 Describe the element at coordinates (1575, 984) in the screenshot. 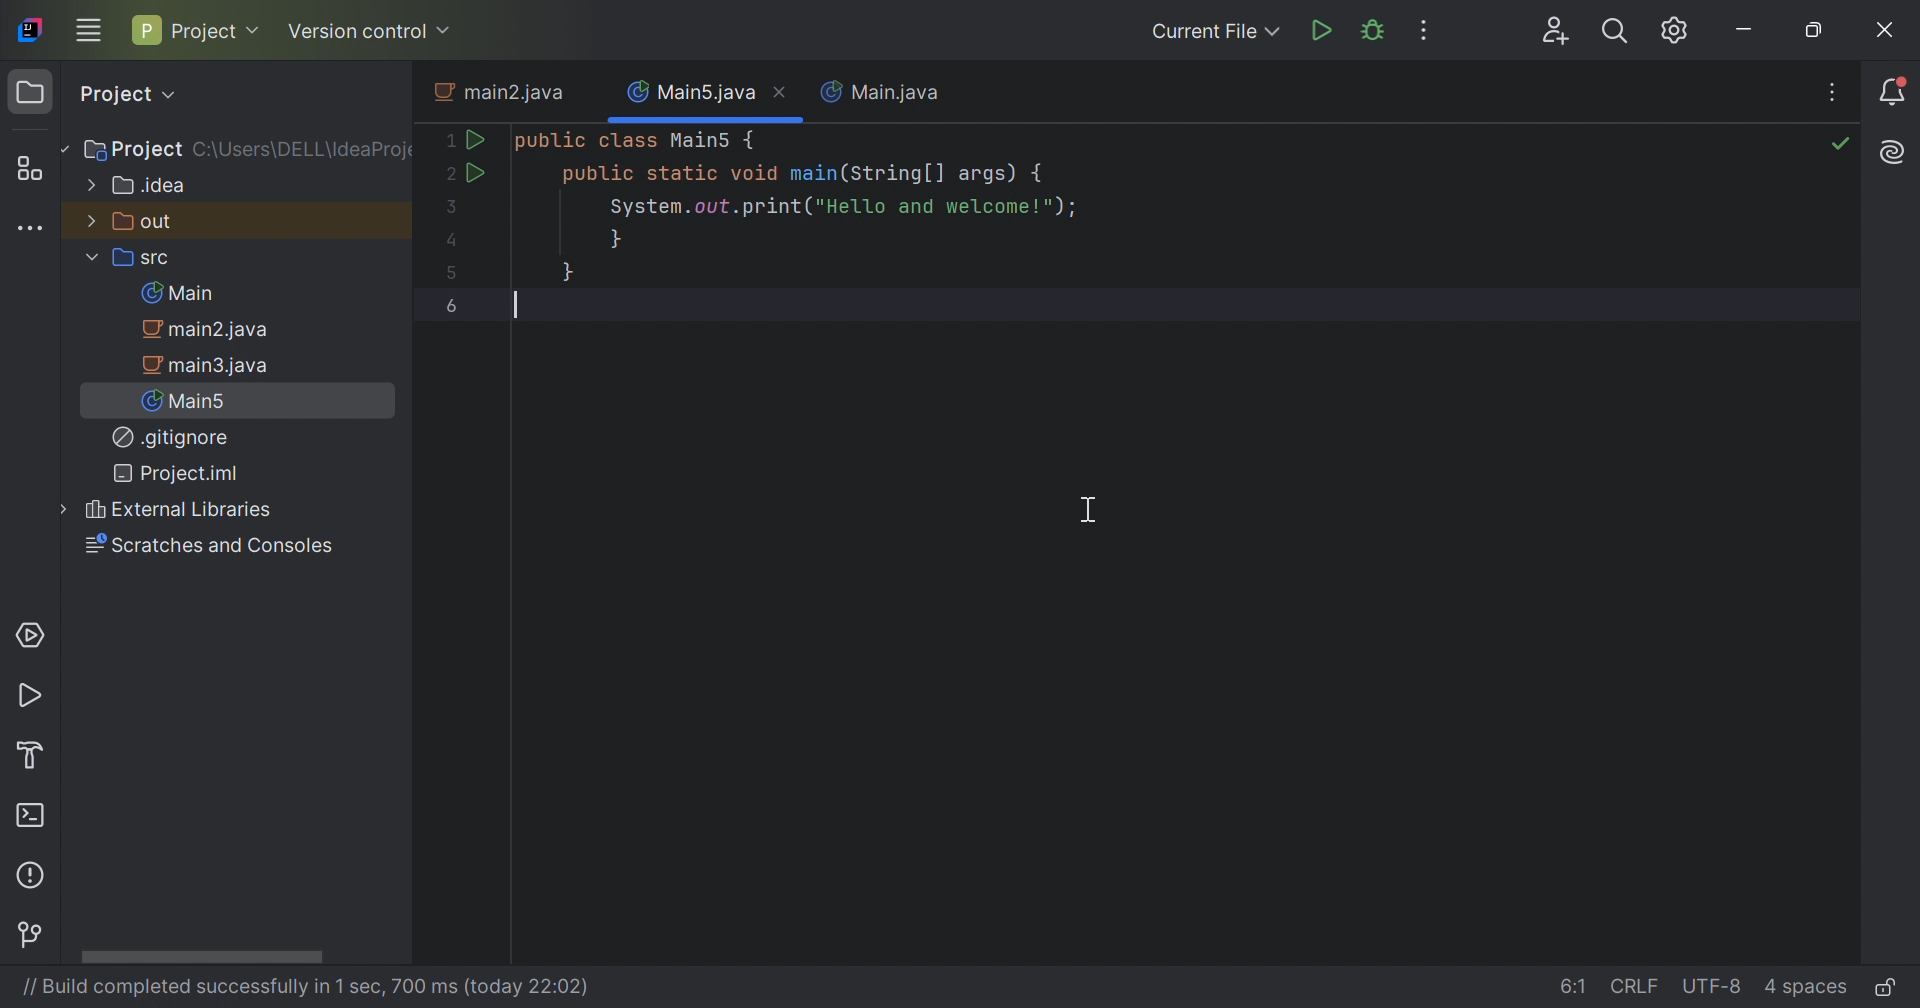

I see `go to line` at that location.